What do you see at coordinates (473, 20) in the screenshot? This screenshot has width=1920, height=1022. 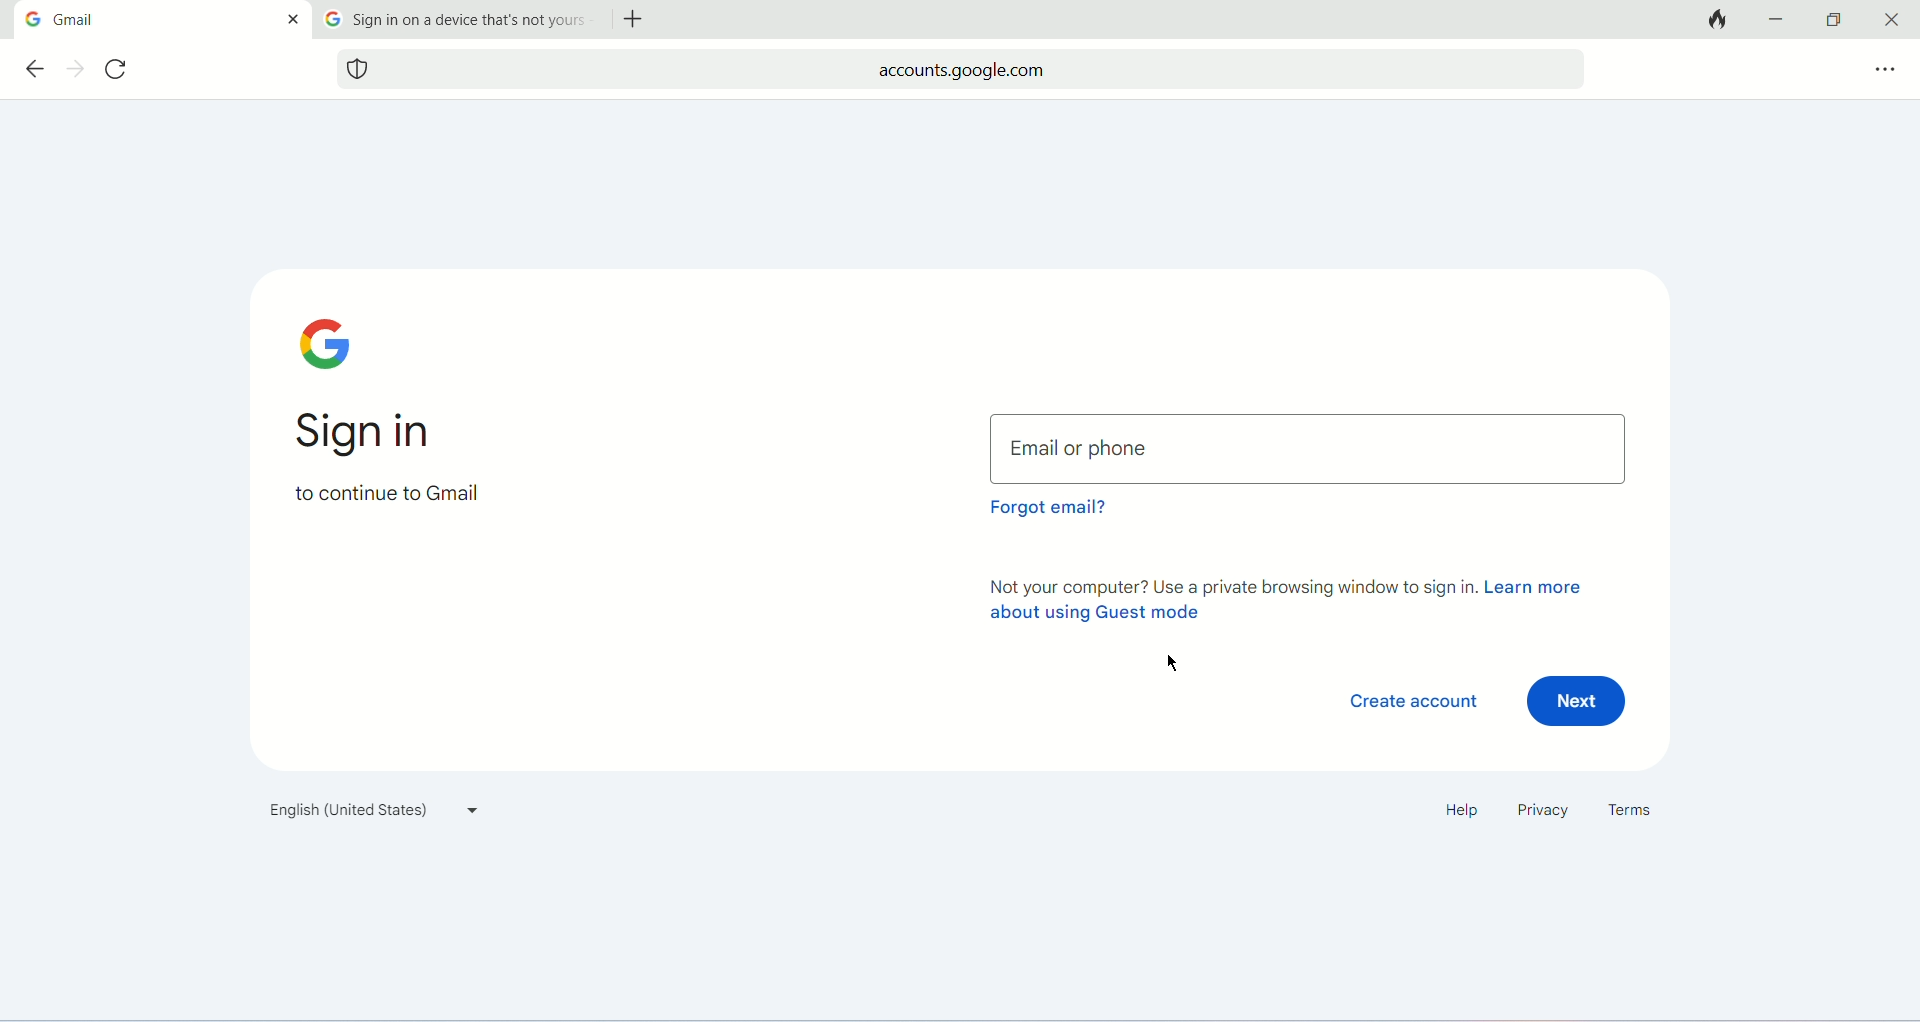 I see `sign in on a device thats not your ` at bounding box center [473, 20].